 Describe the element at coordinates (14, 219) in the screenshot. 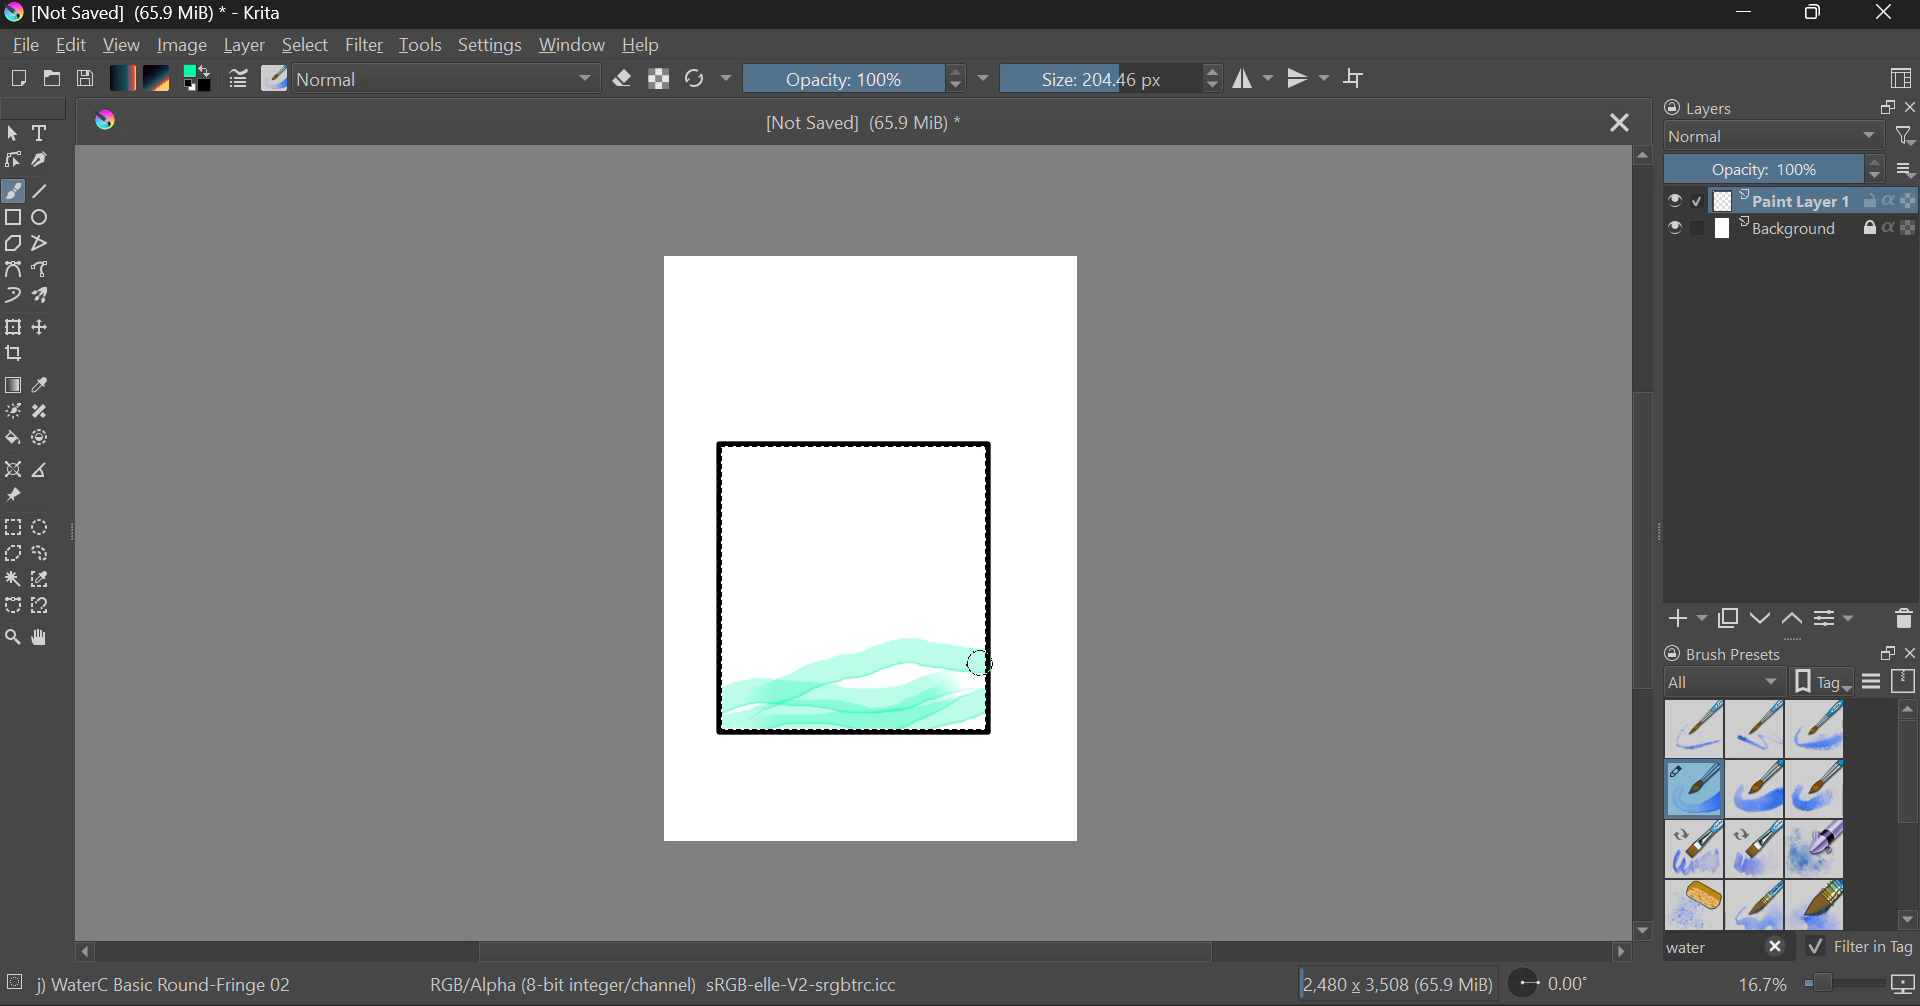

I see `Rectangle` at that location.